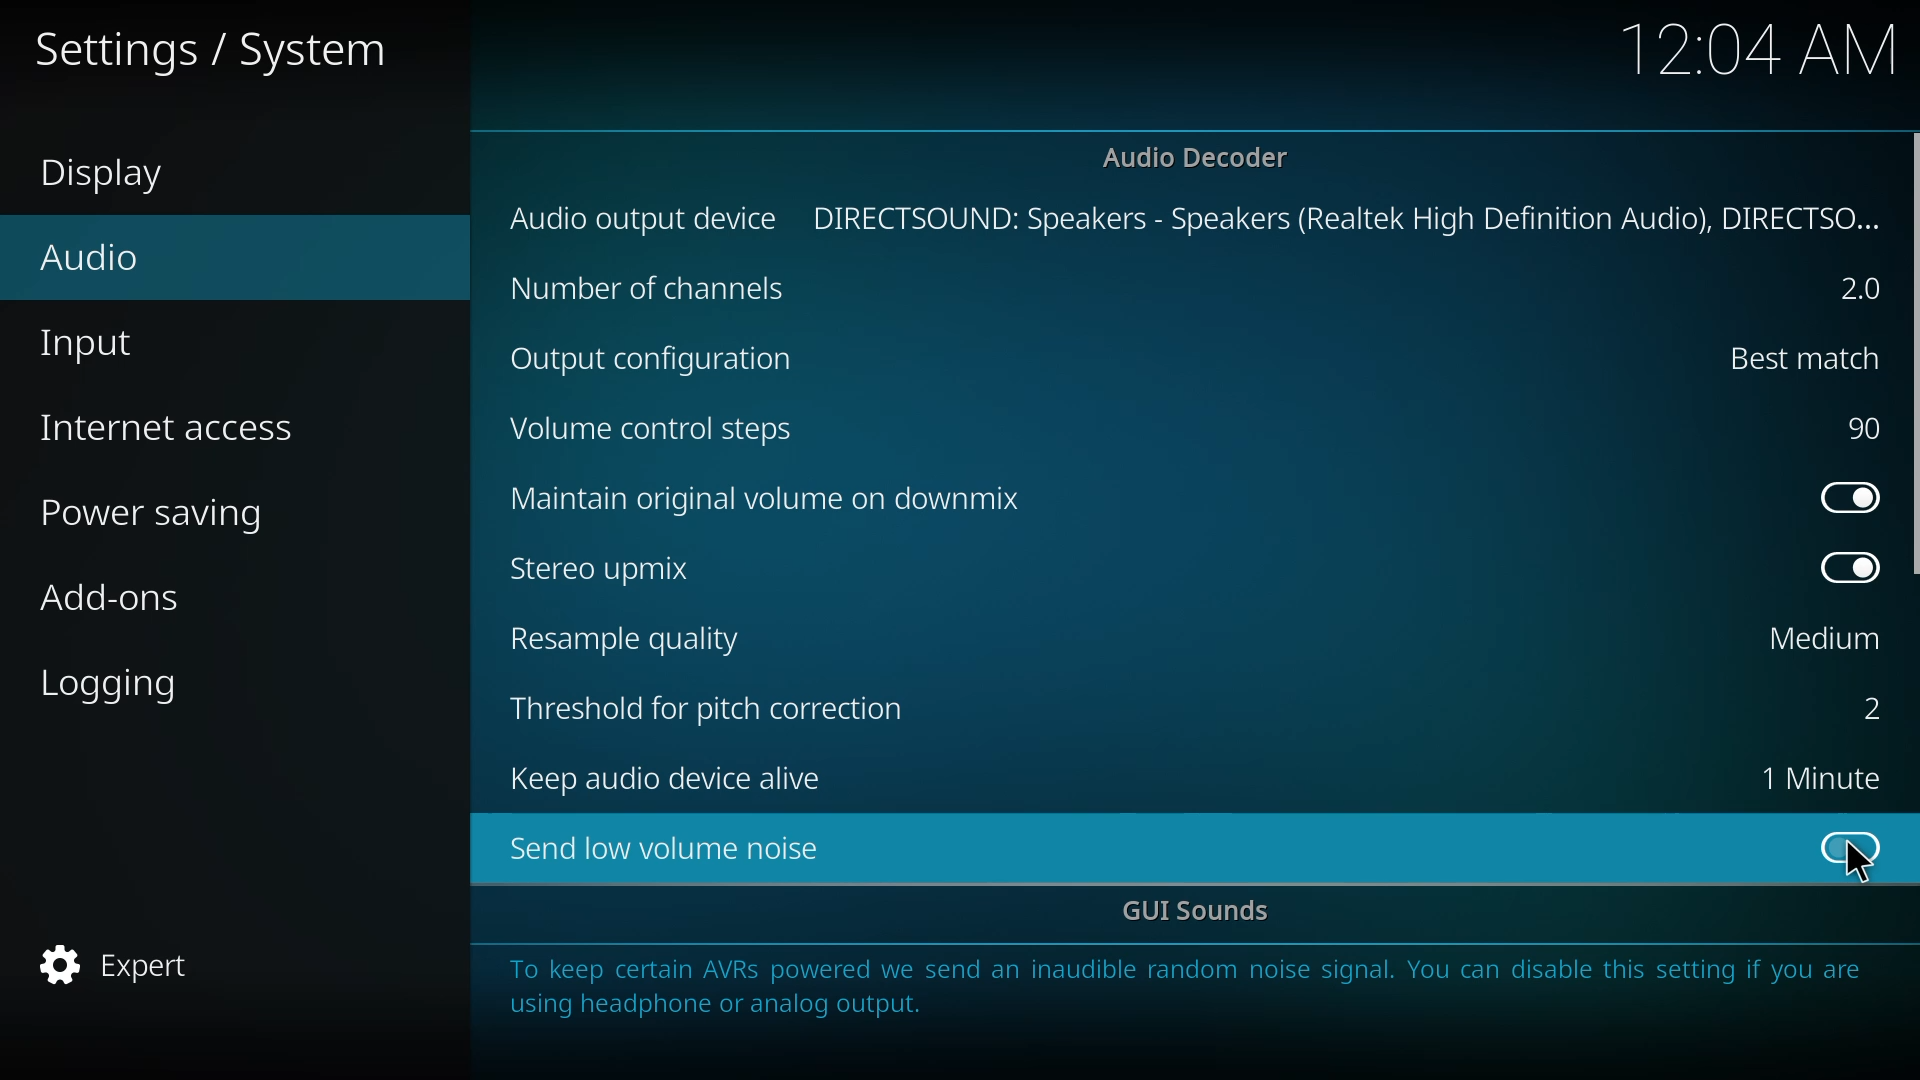 The image size is (1920, 1080). I want to click on settings system, so click(218, 49).